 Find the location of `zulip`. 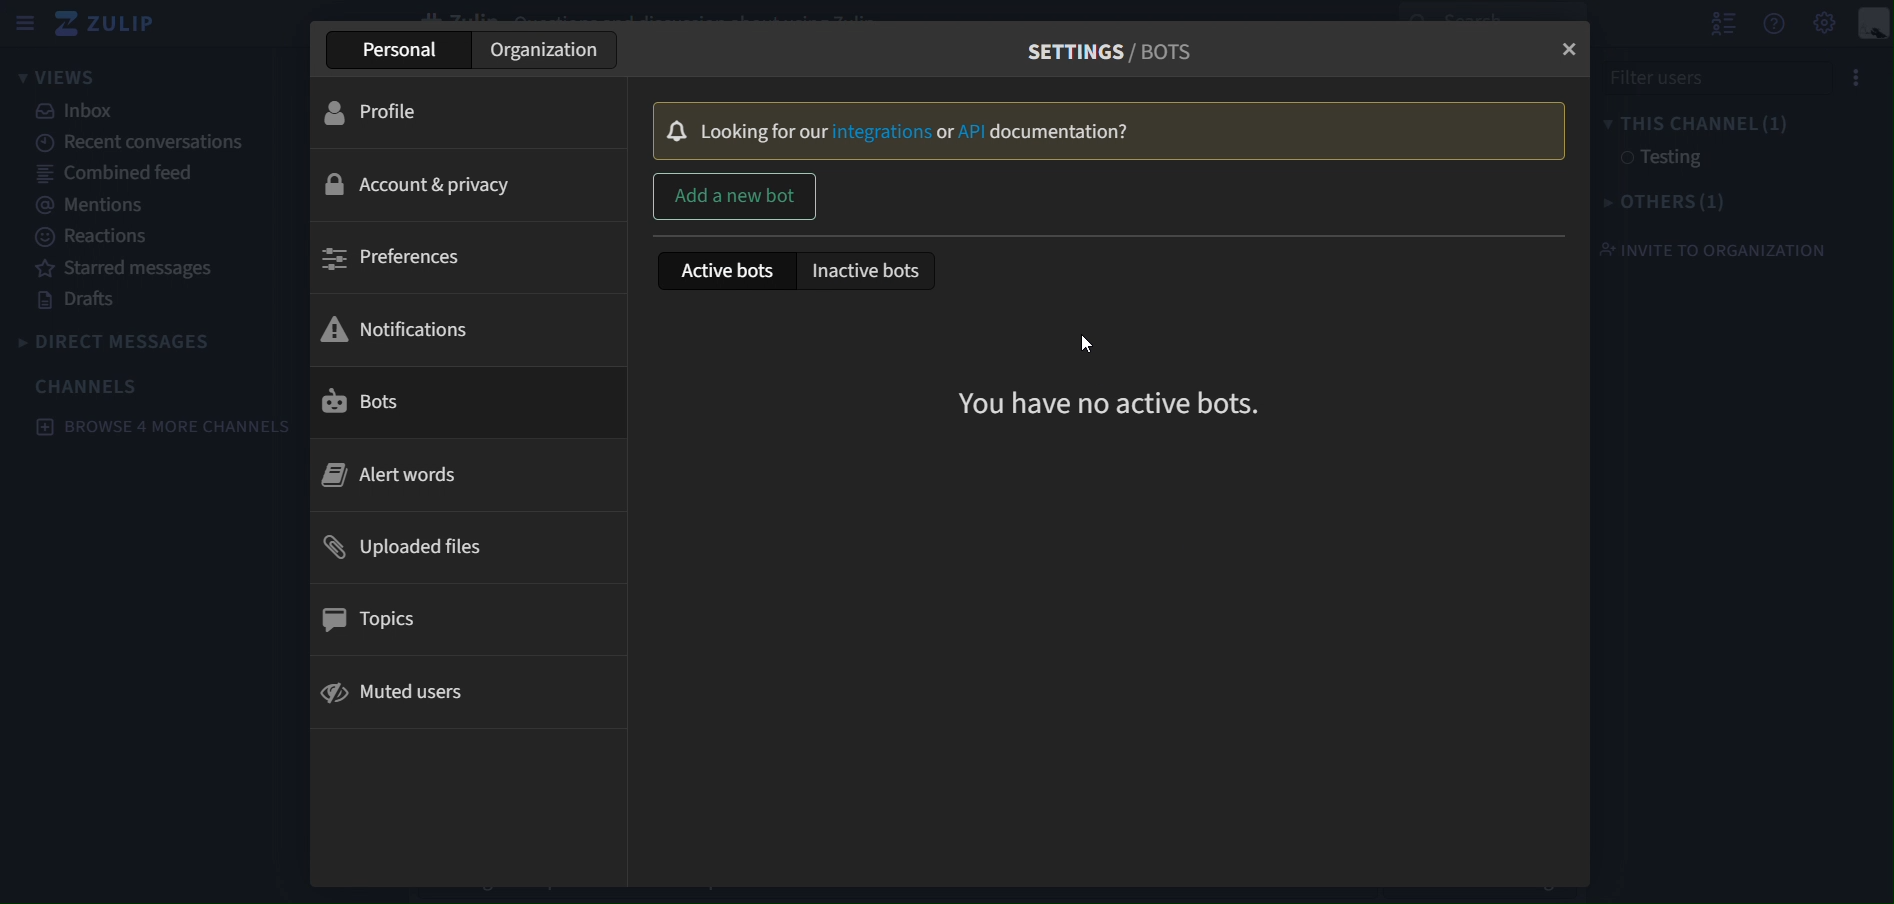

zulip is located at coordinates (108, 22).